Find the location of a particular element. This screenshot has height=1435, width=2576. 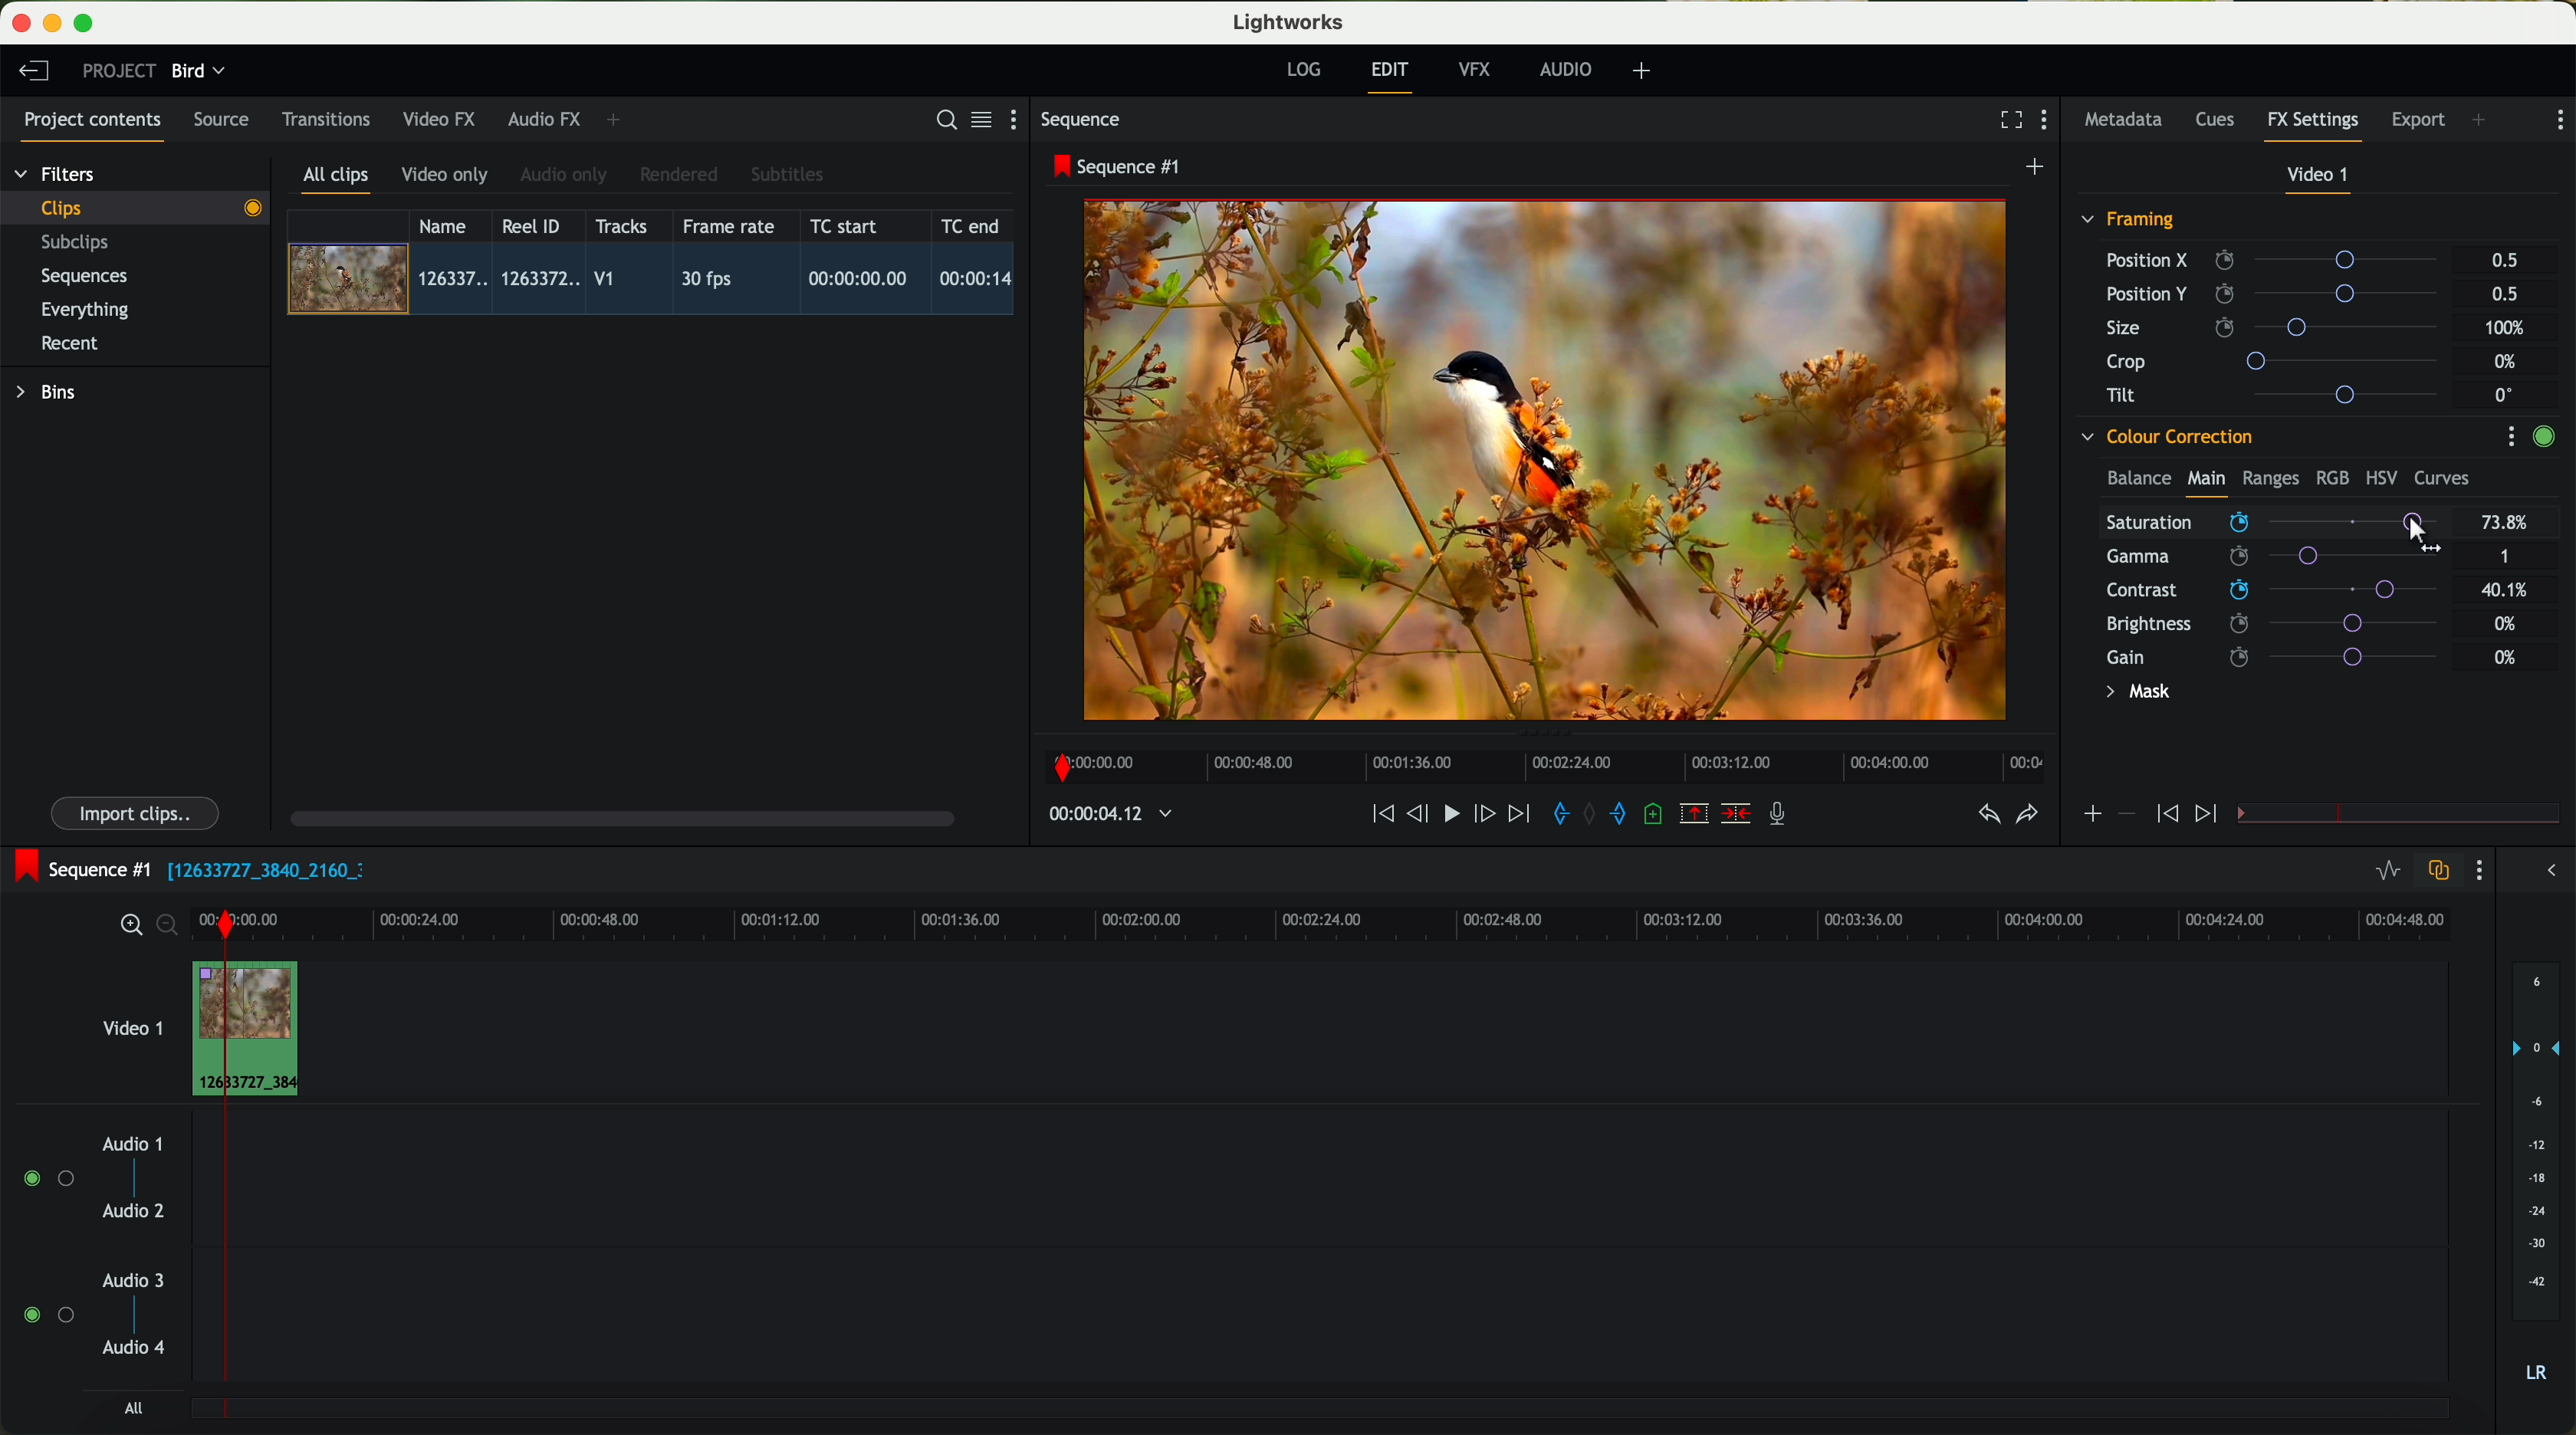

zoom out is located at coordinates (169, 928).